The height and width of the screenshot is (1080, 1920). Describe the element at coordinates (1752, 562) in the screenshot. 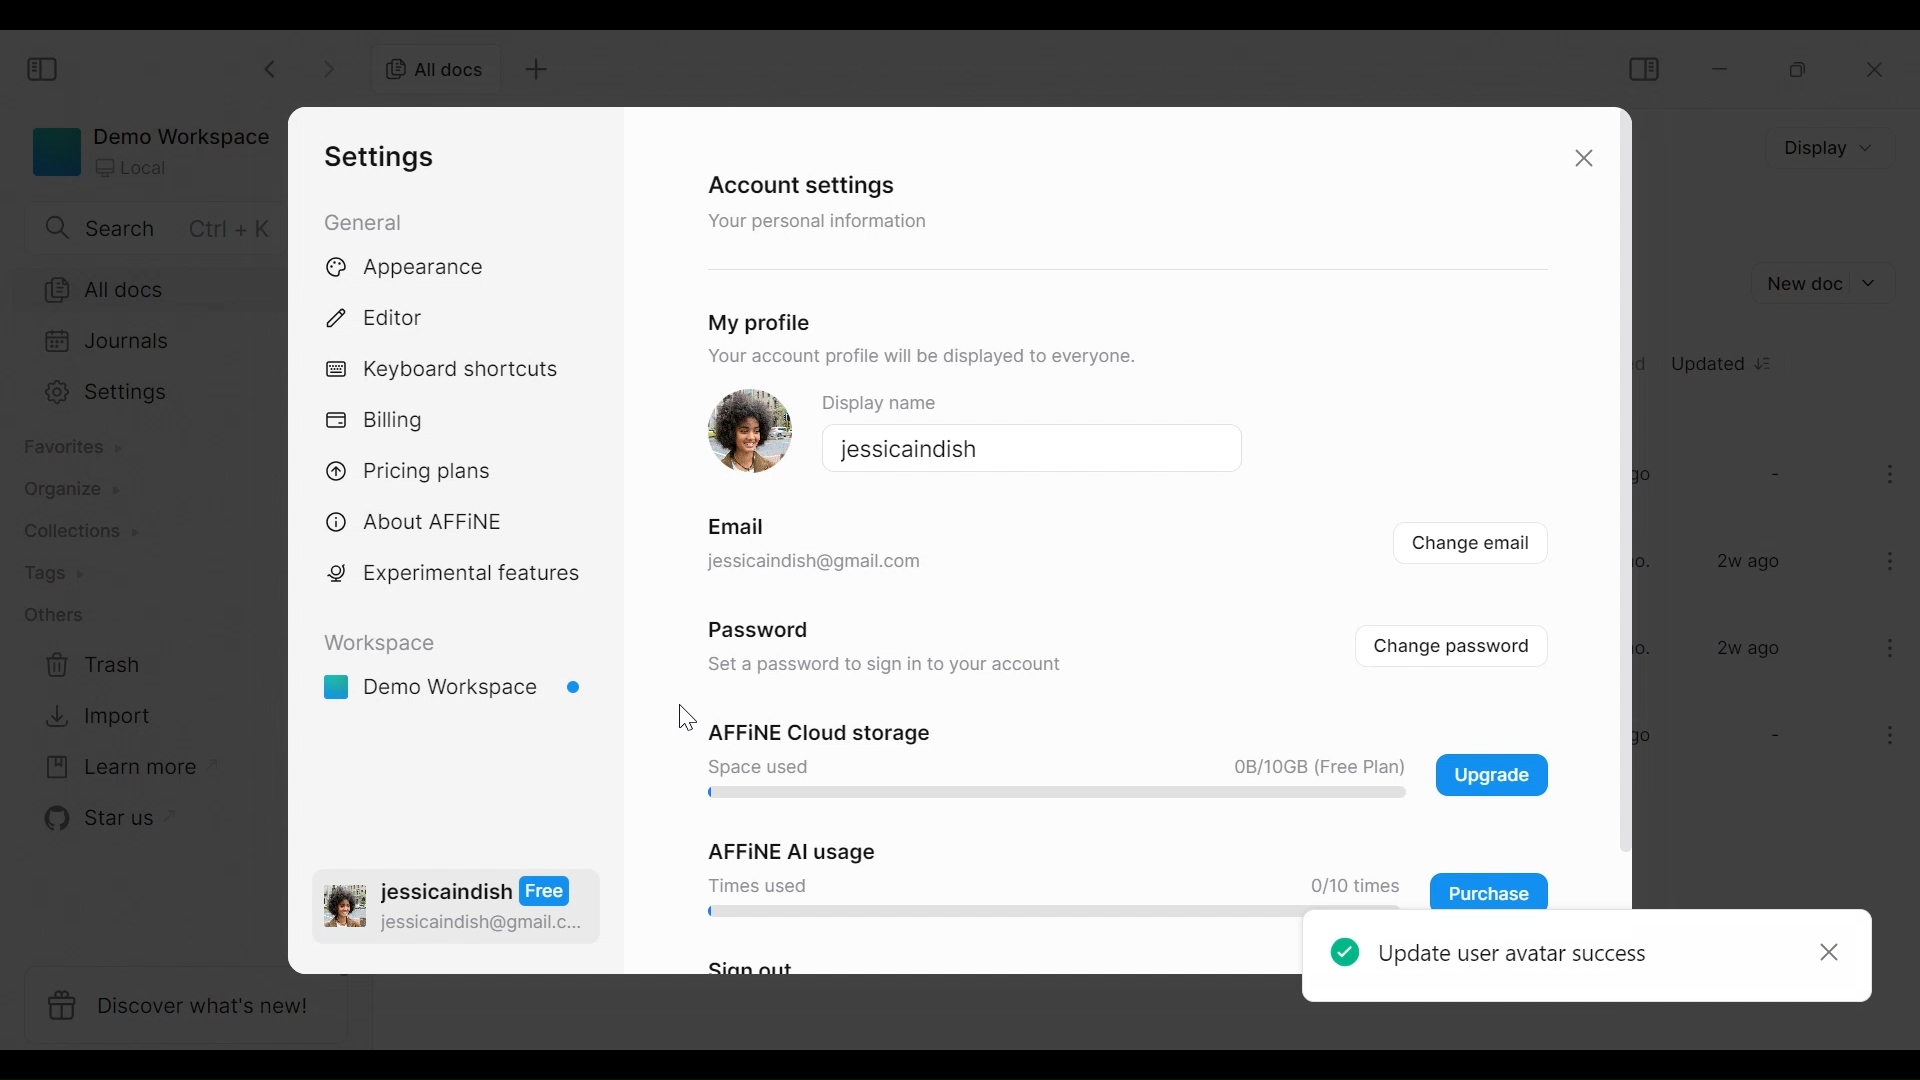

I see `2w ago` at that location.